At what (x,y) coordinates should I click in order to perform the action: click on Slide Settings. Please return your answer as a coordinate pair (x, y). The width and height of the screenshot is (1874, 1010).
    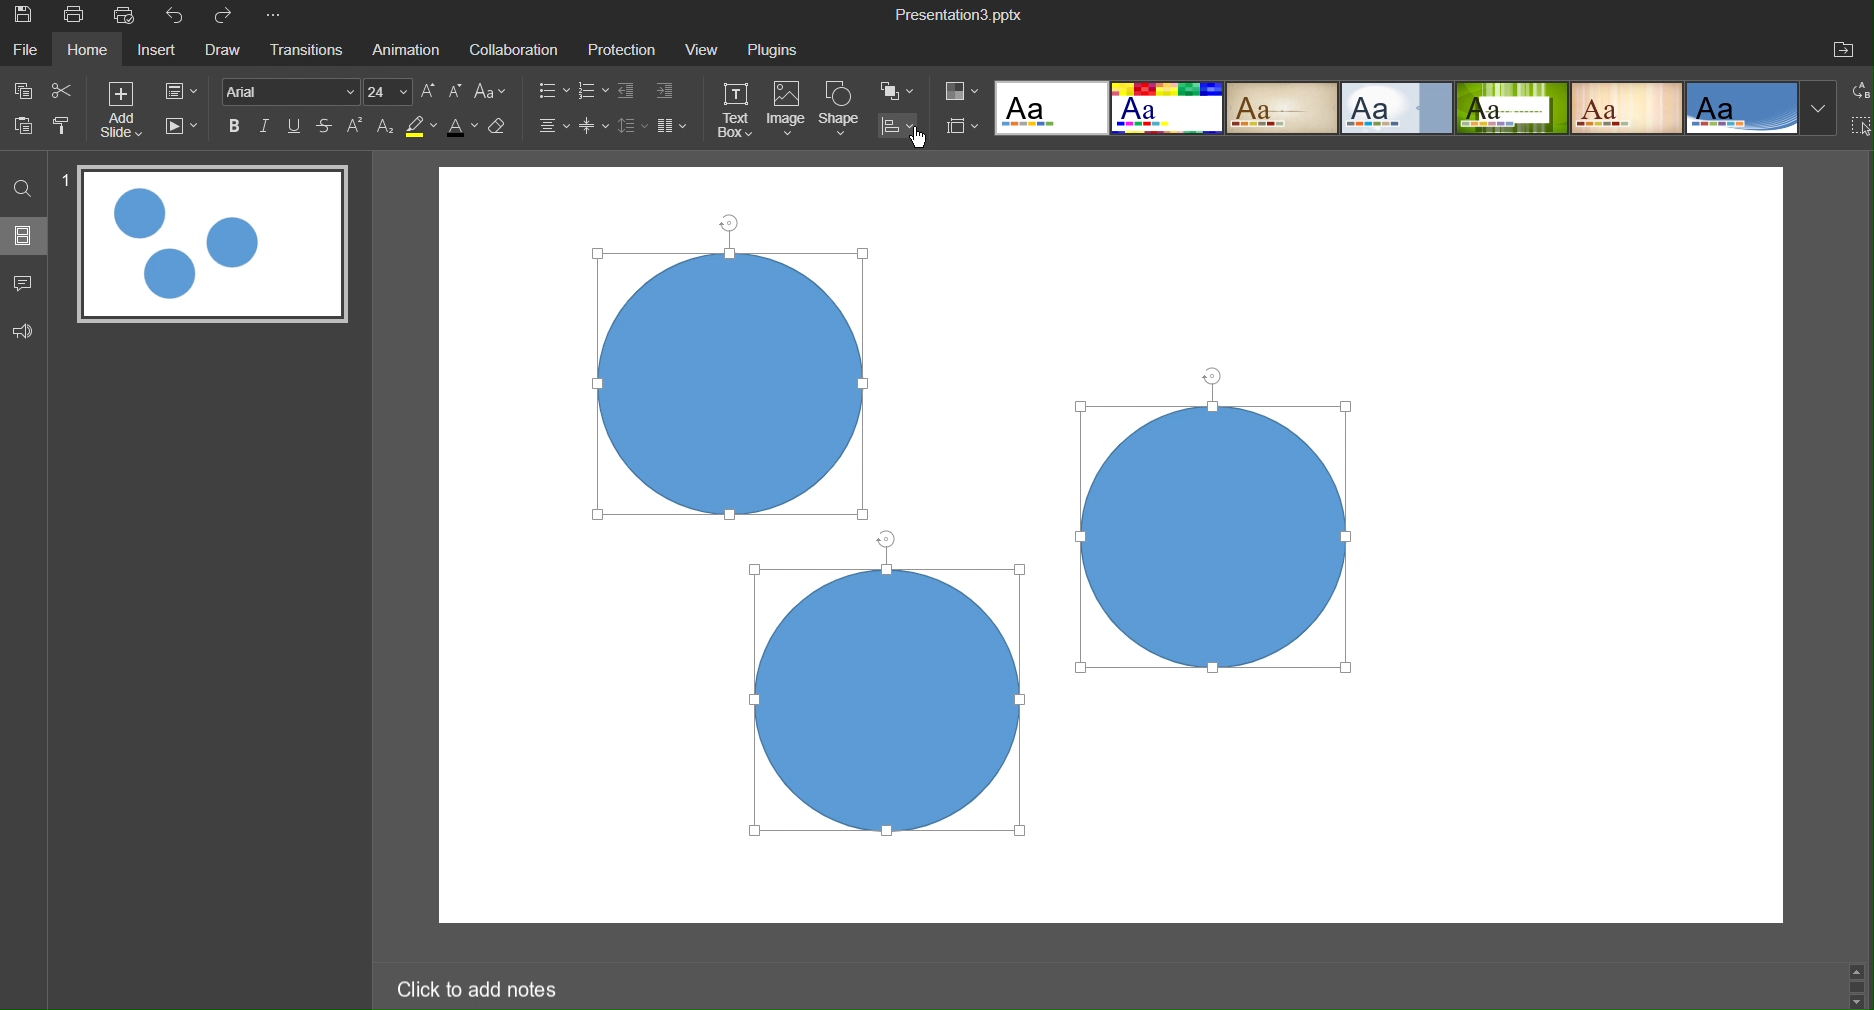
    Looking at the image, I should click on (188, 93).